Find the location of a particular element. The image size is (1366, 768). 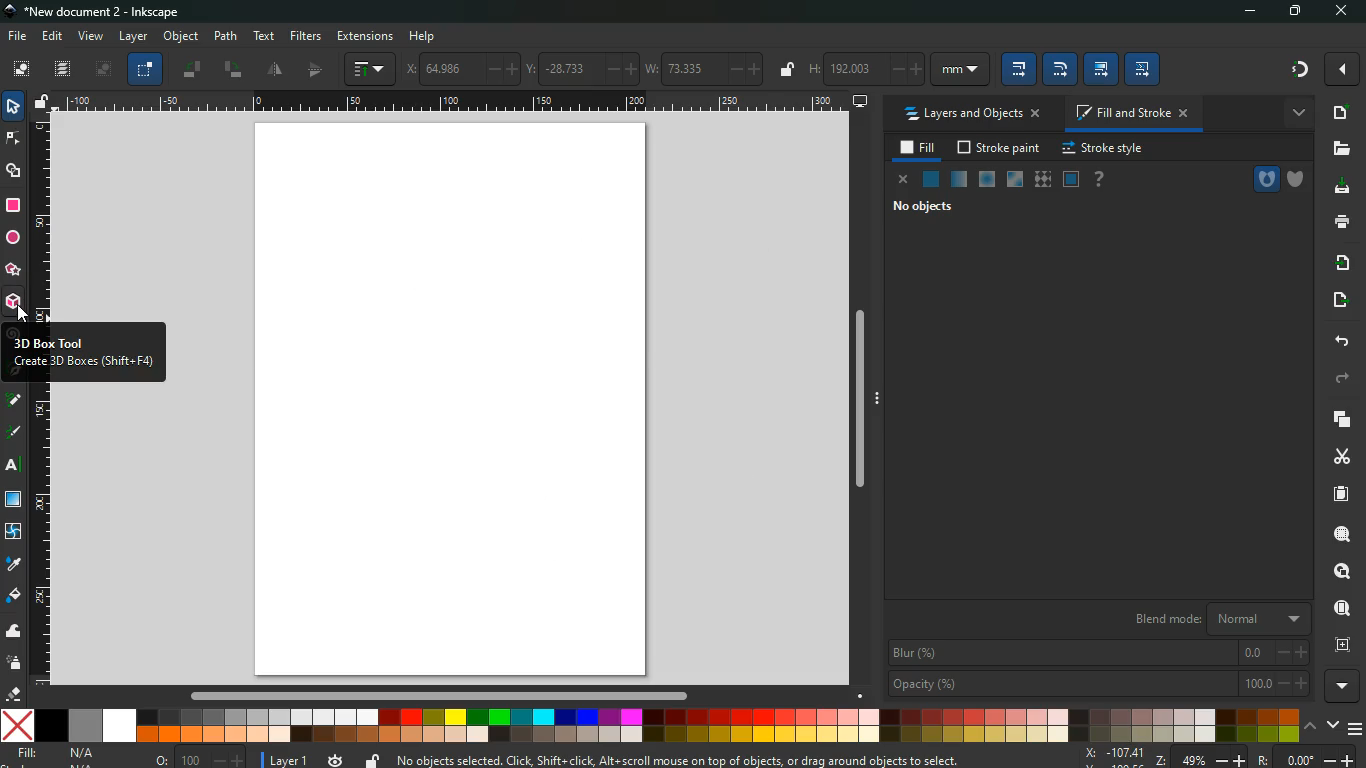

print is located at coordinates (1341, 221).